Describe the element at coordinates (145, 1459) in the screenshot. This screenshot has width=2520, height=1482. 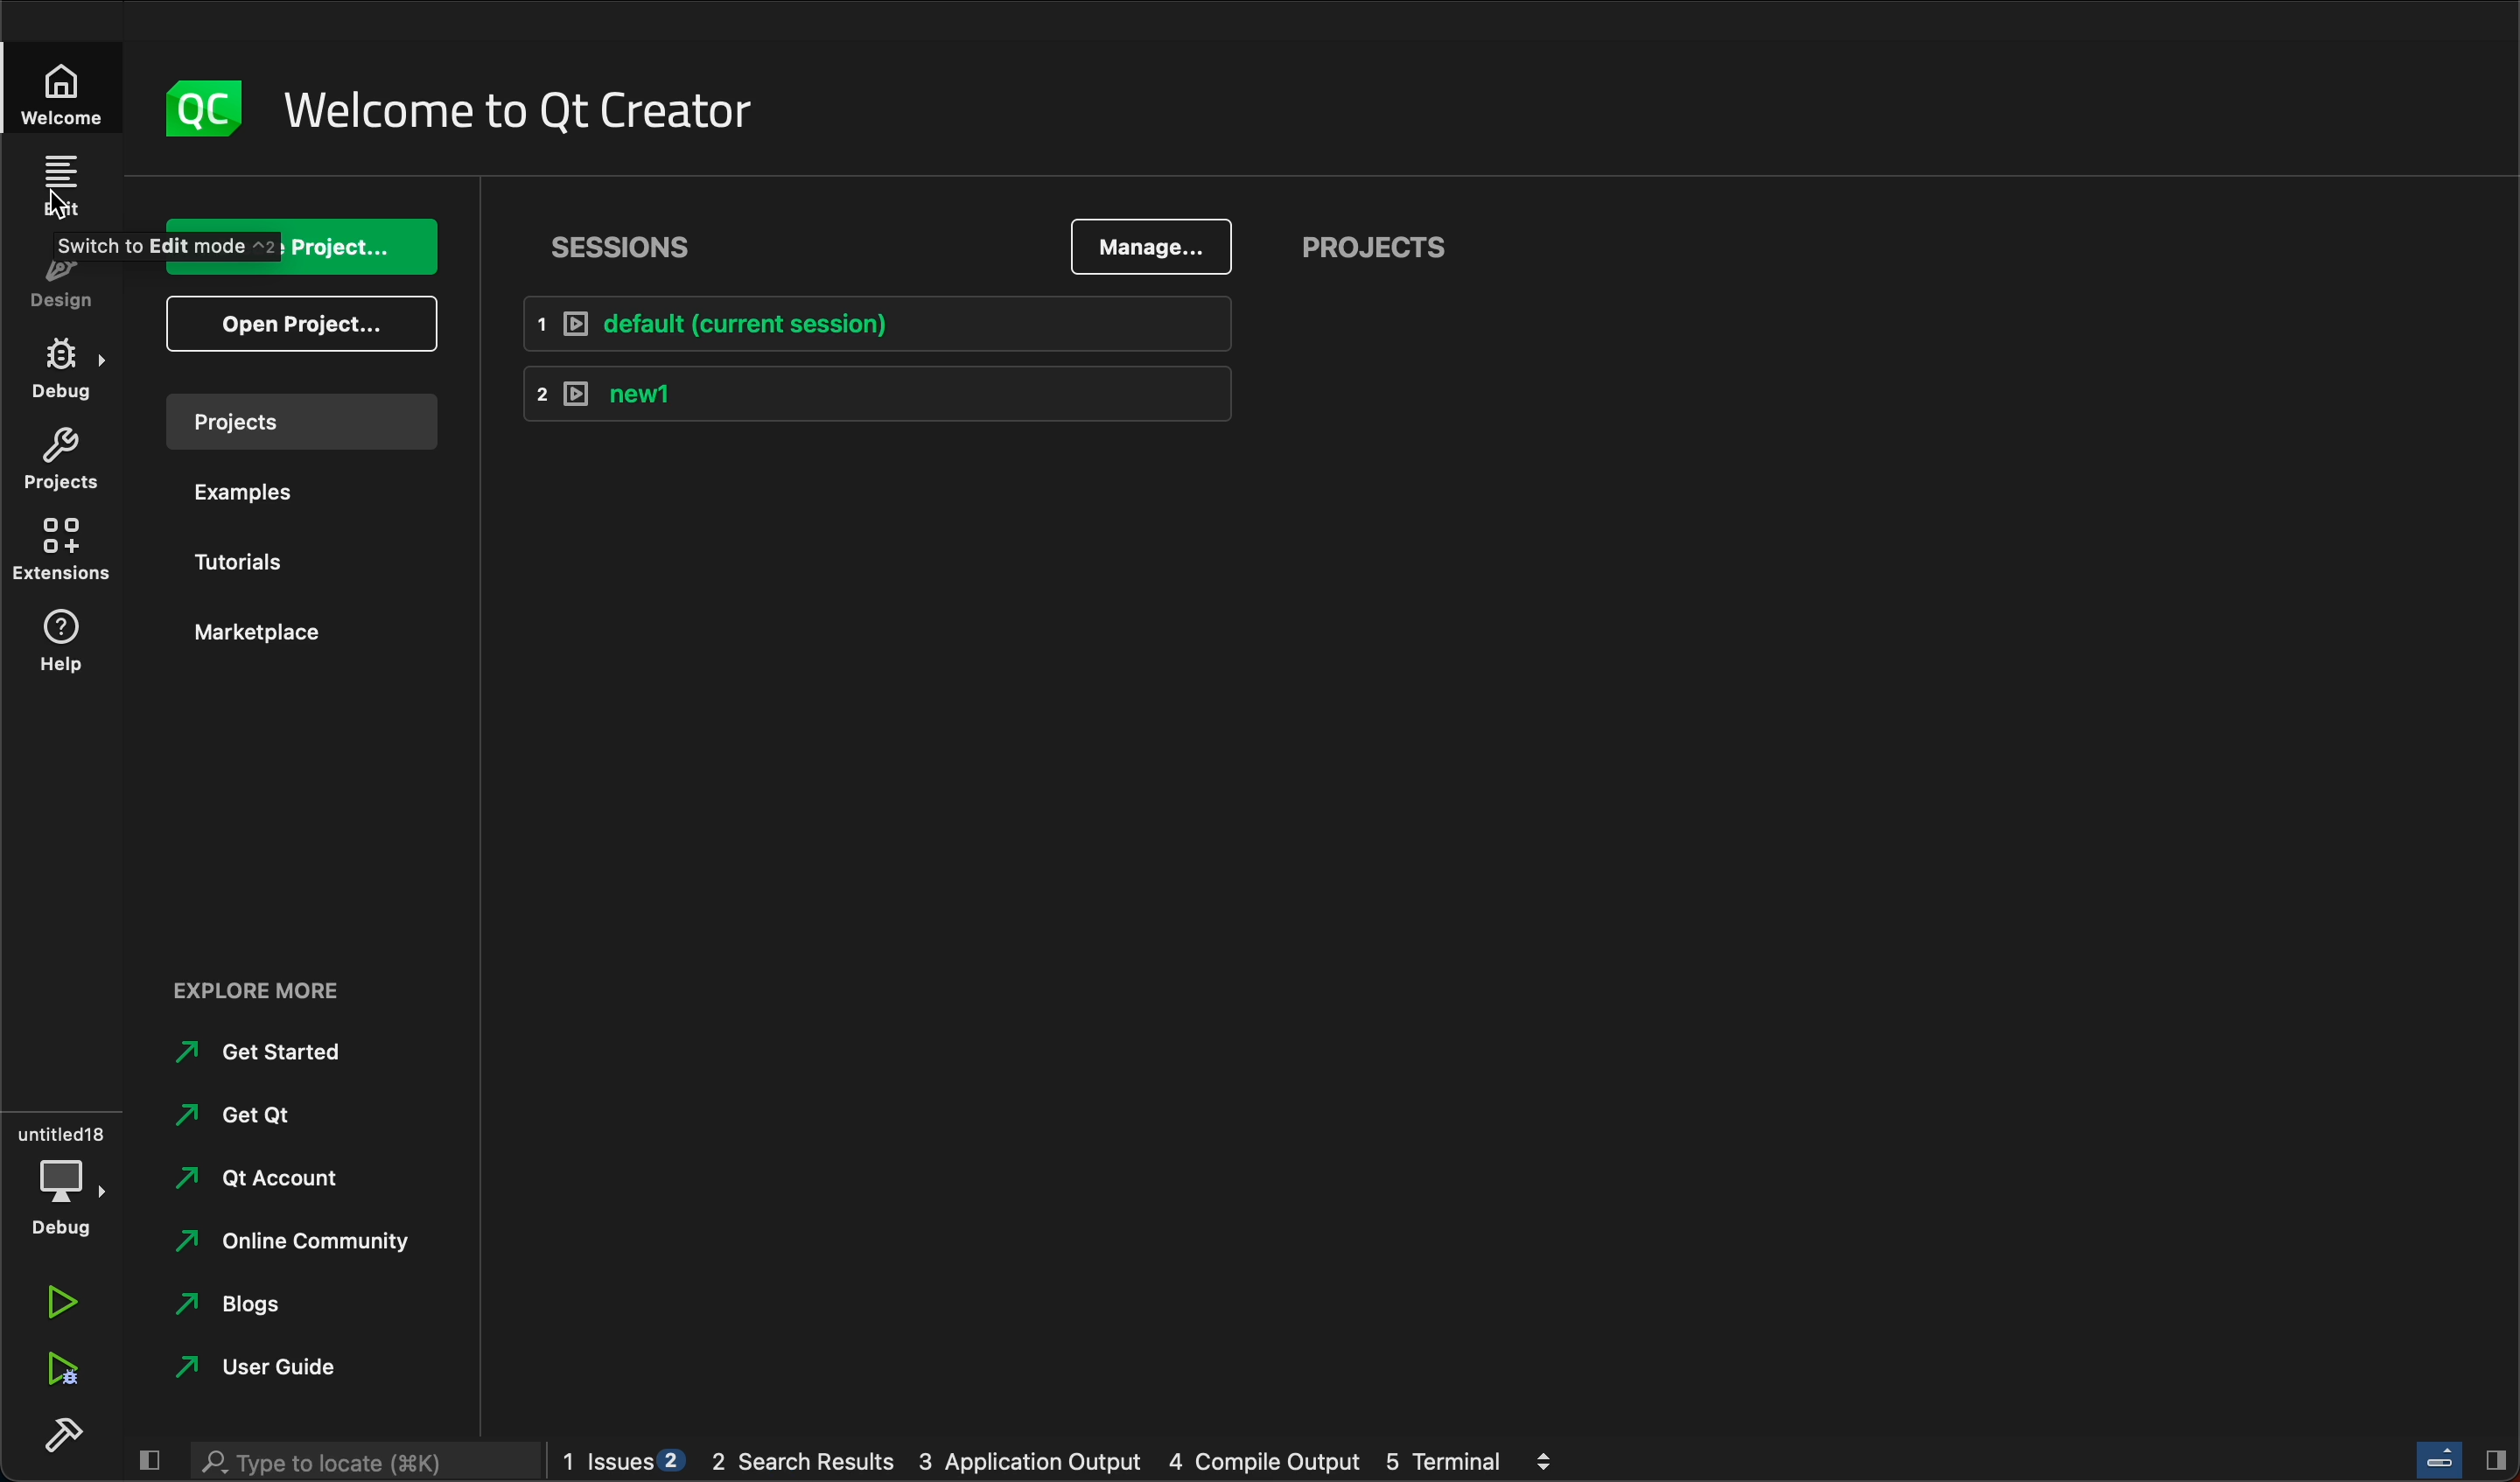
I see `cLose SlideBar` at that location.